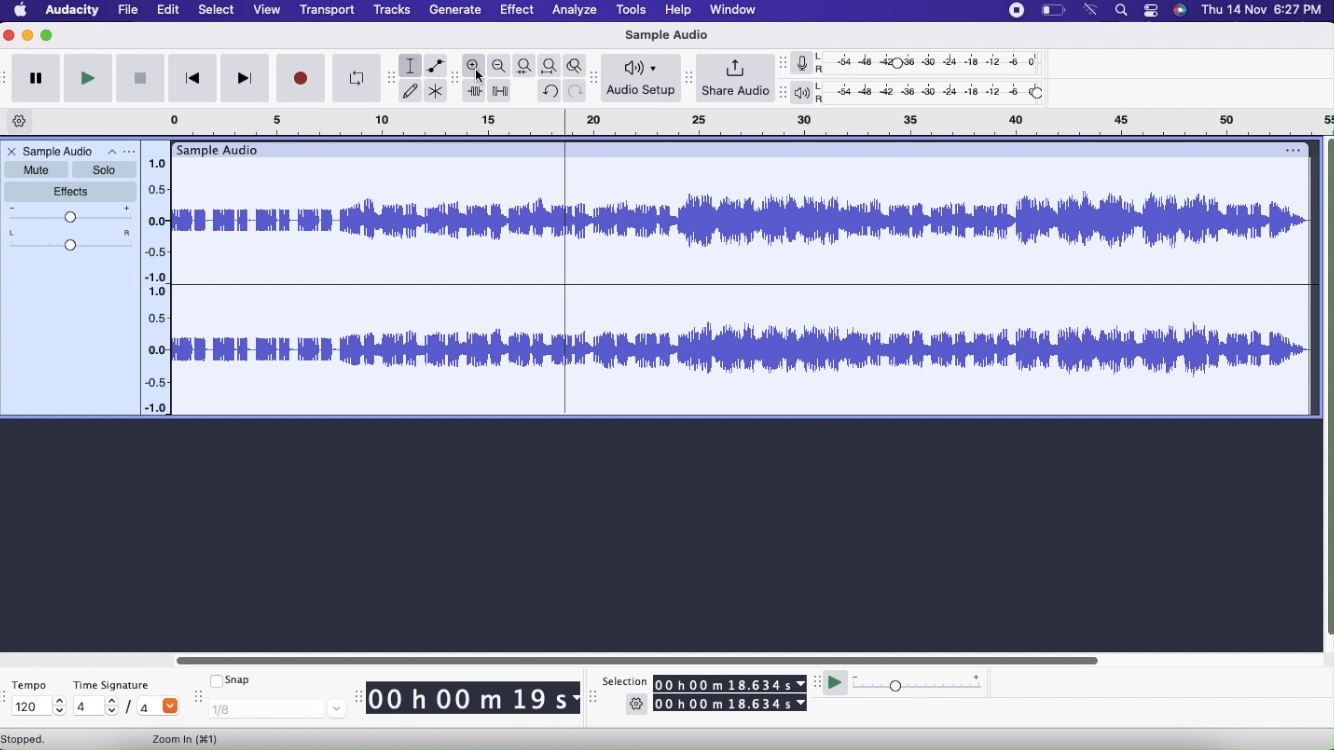 This screenshot has height=750, width=1334. What do you see at coordinates (810, 63) in the screenshot?
I see `Record meter` at bounding box center [810, 63].